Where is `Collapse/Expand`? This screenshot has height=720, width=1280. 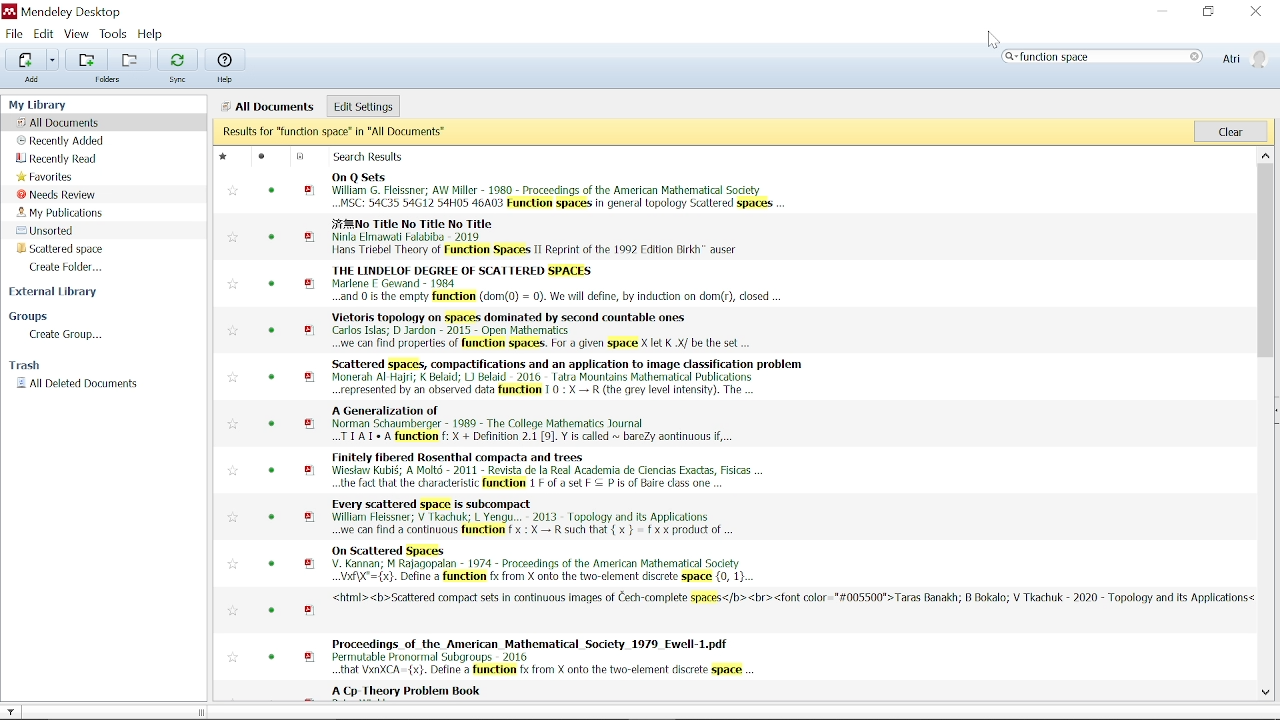 Collapse/Expand is located at coordinates (1276, 409).